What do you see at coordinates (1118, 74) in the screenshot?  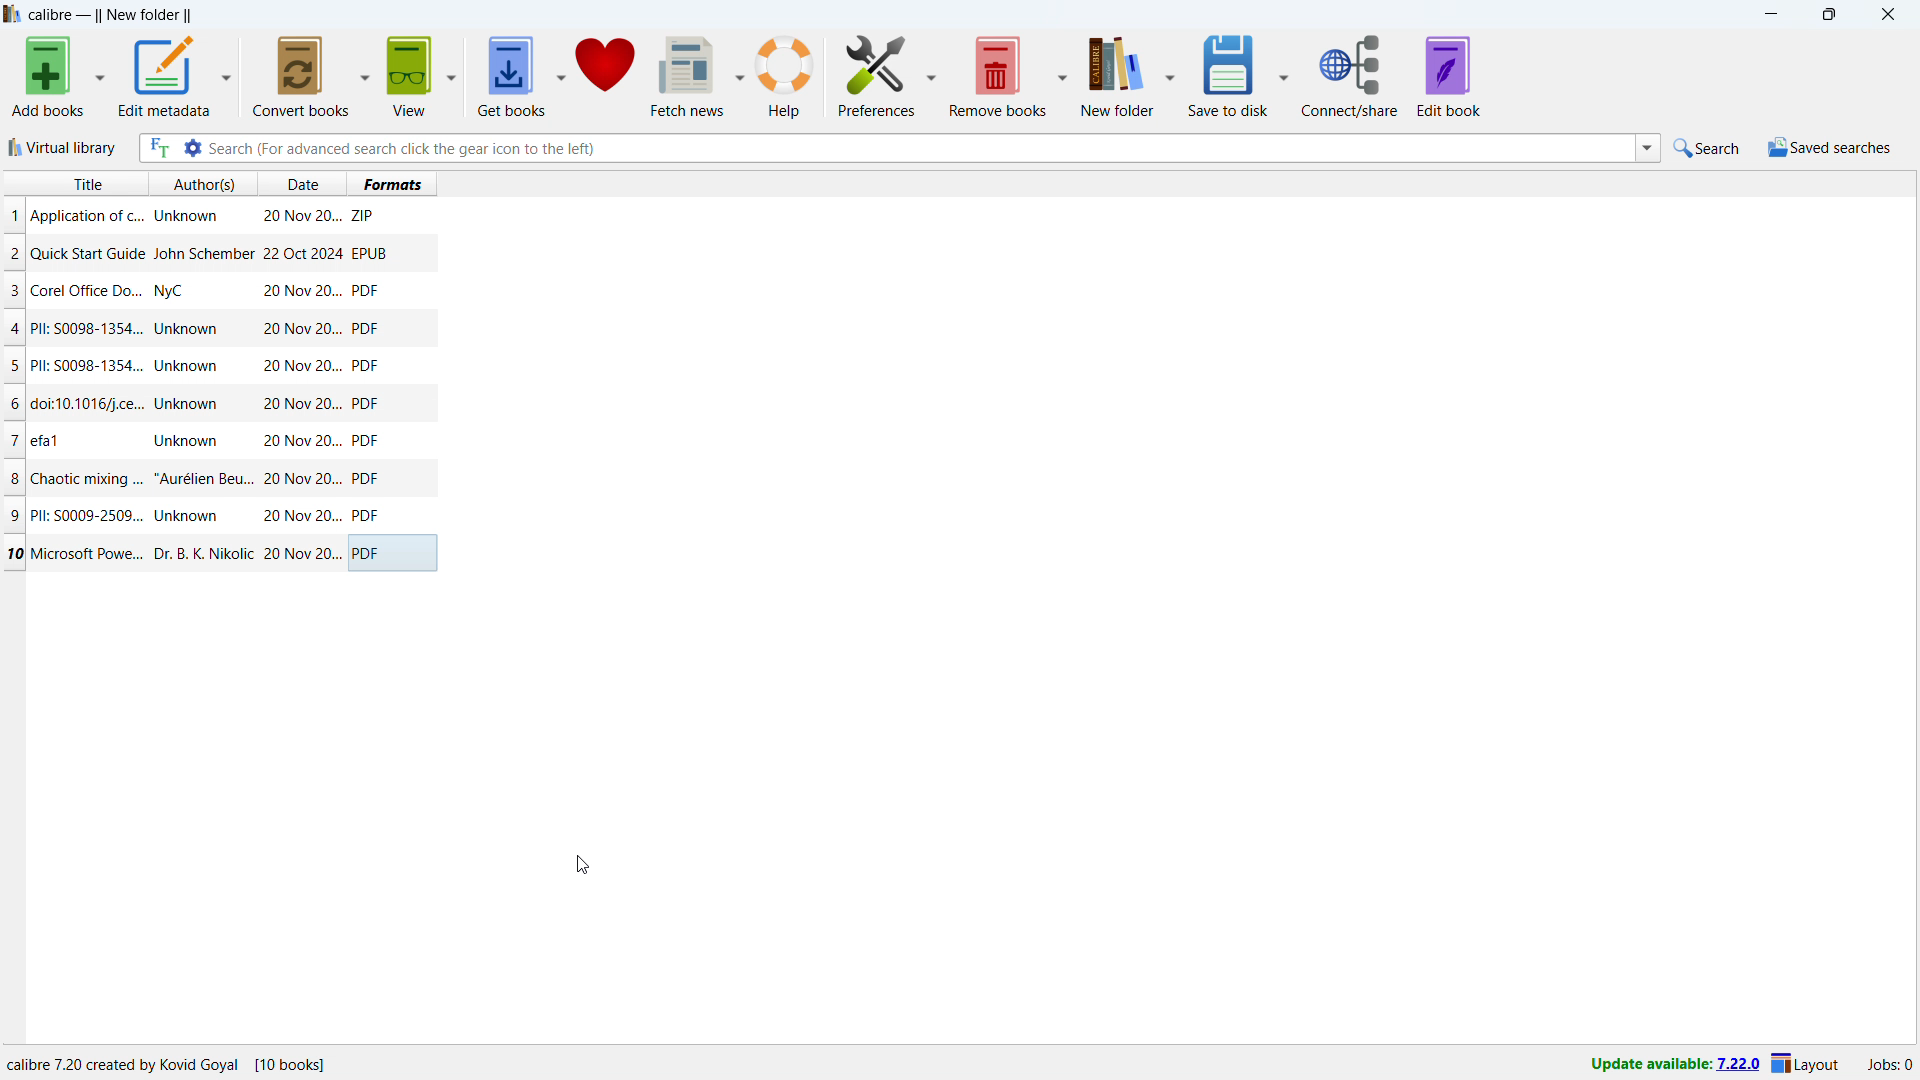 I see `new folder ` at bounding box center [1118, 74].